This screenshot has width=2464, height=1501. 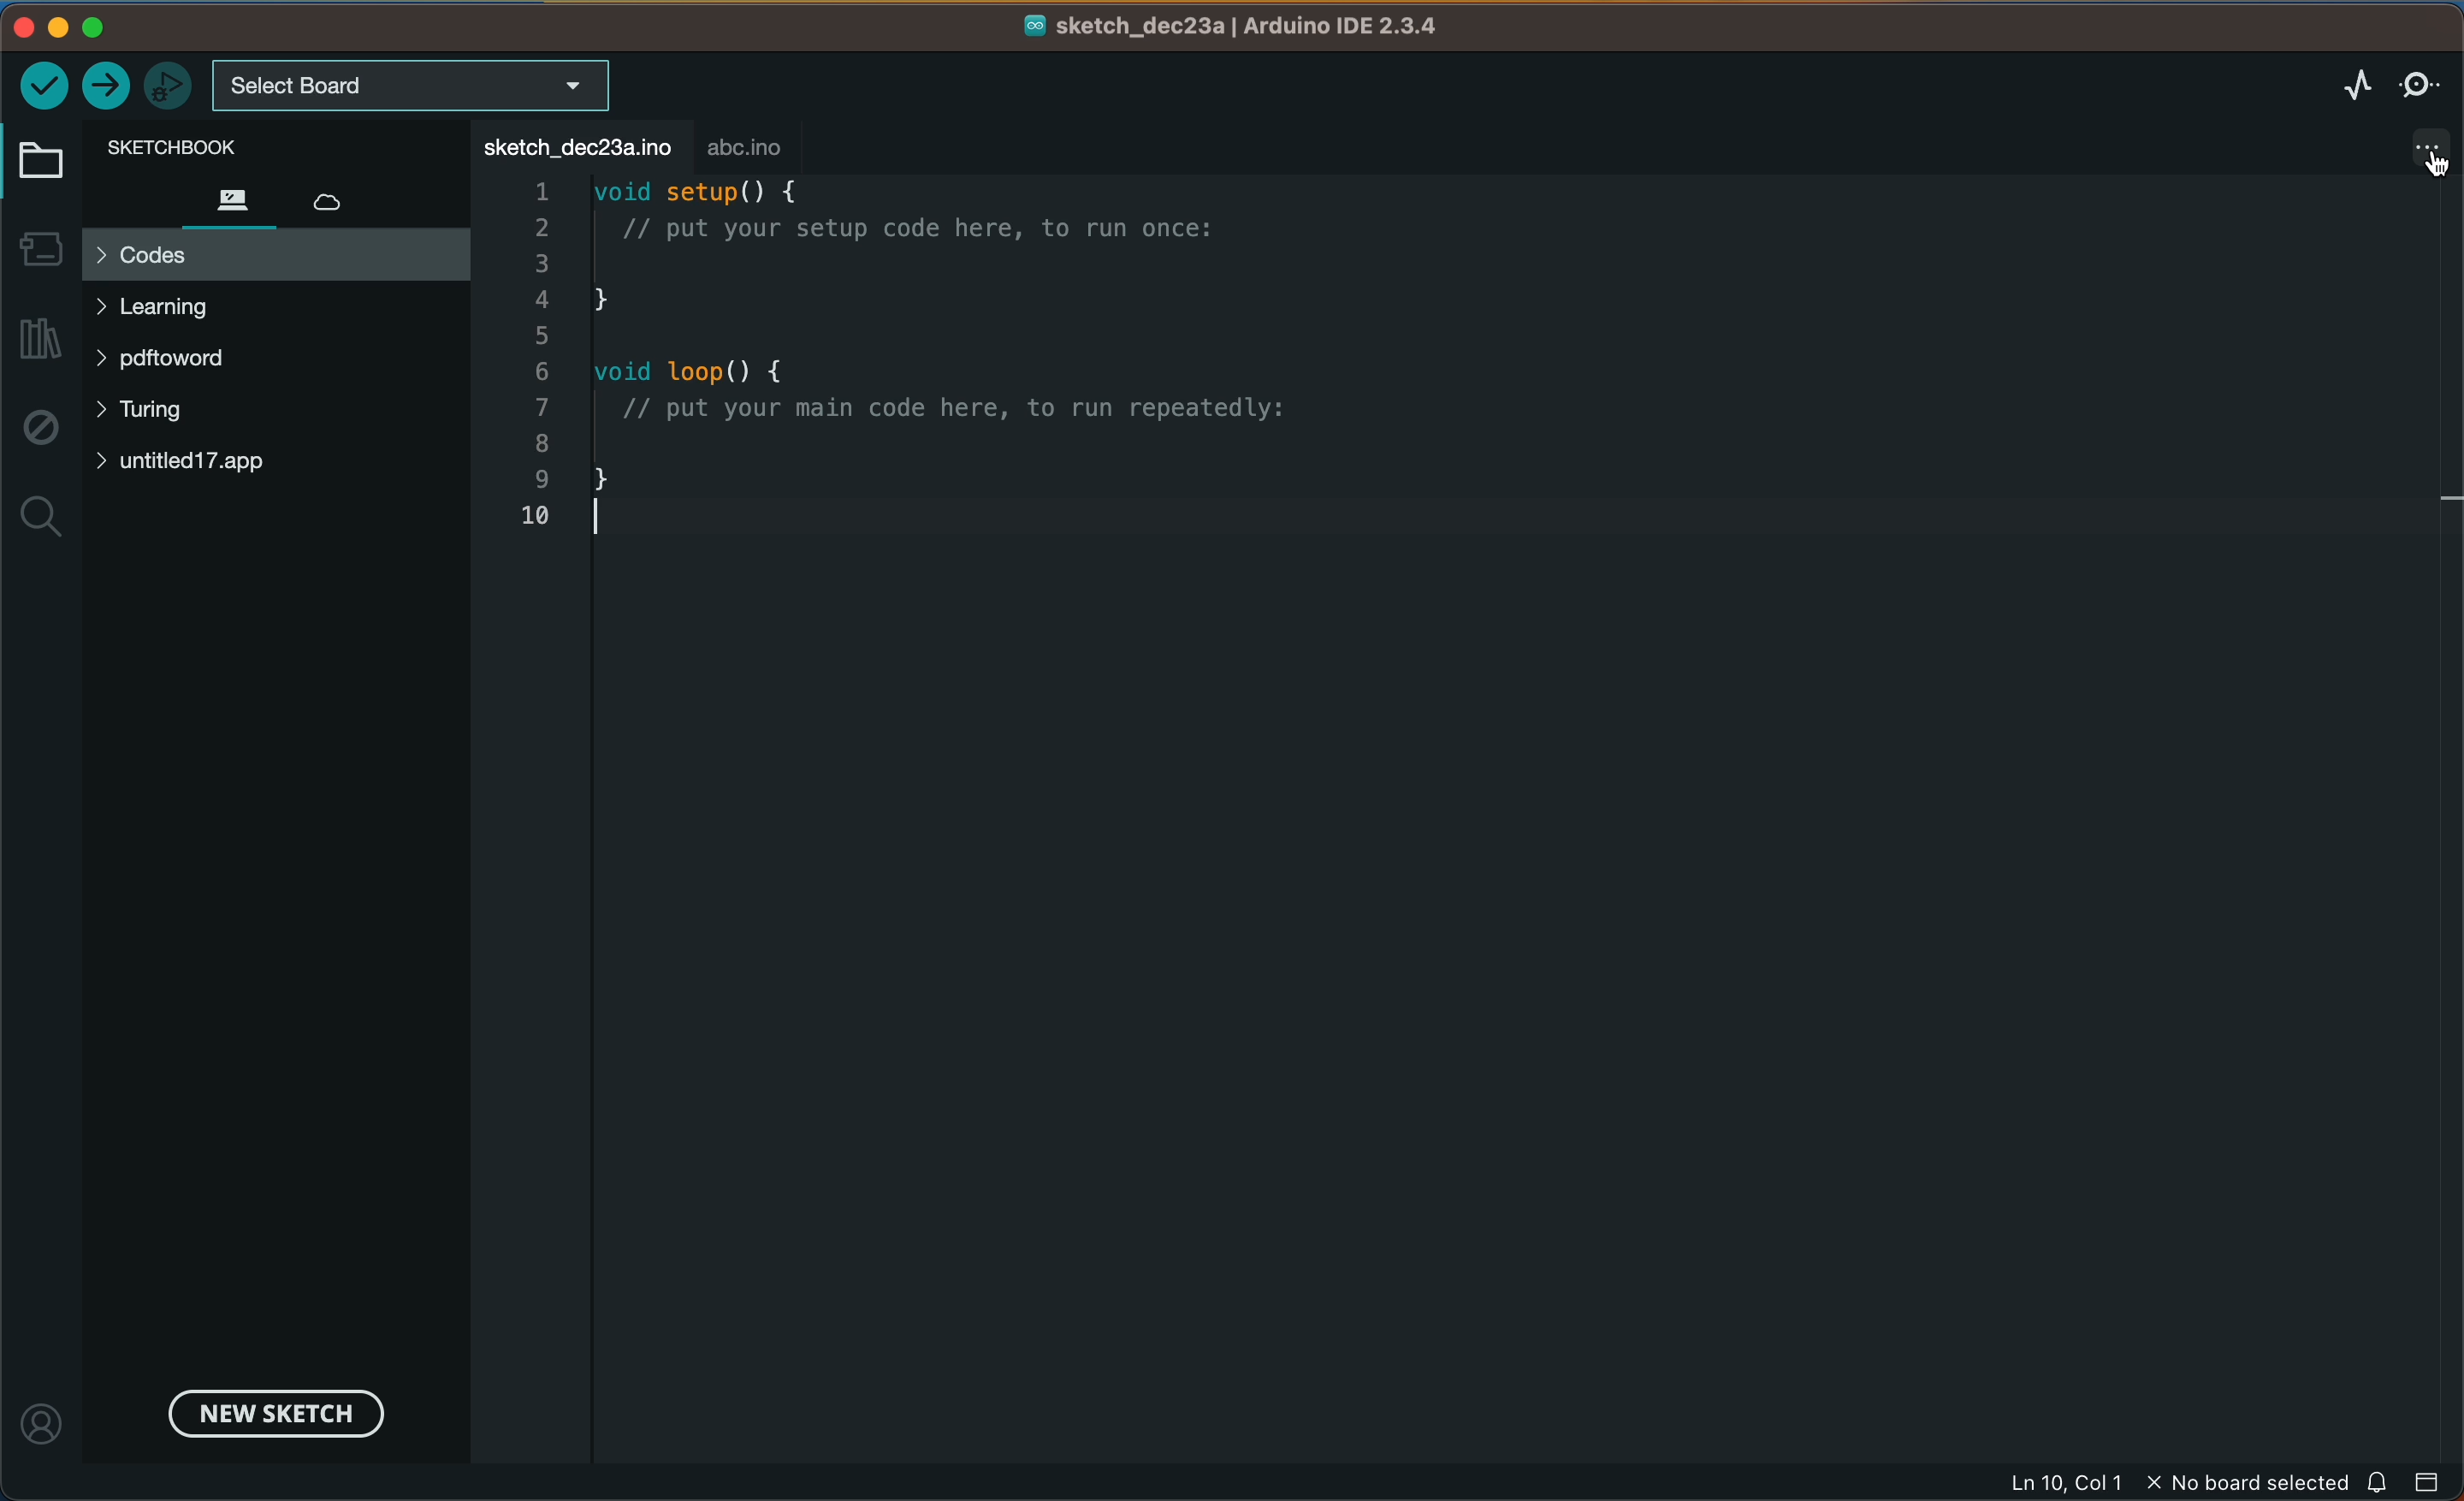 What do you see at coordinates (749, 140) in the screenshot?
I see `abc` at bounding box center [749, 140].